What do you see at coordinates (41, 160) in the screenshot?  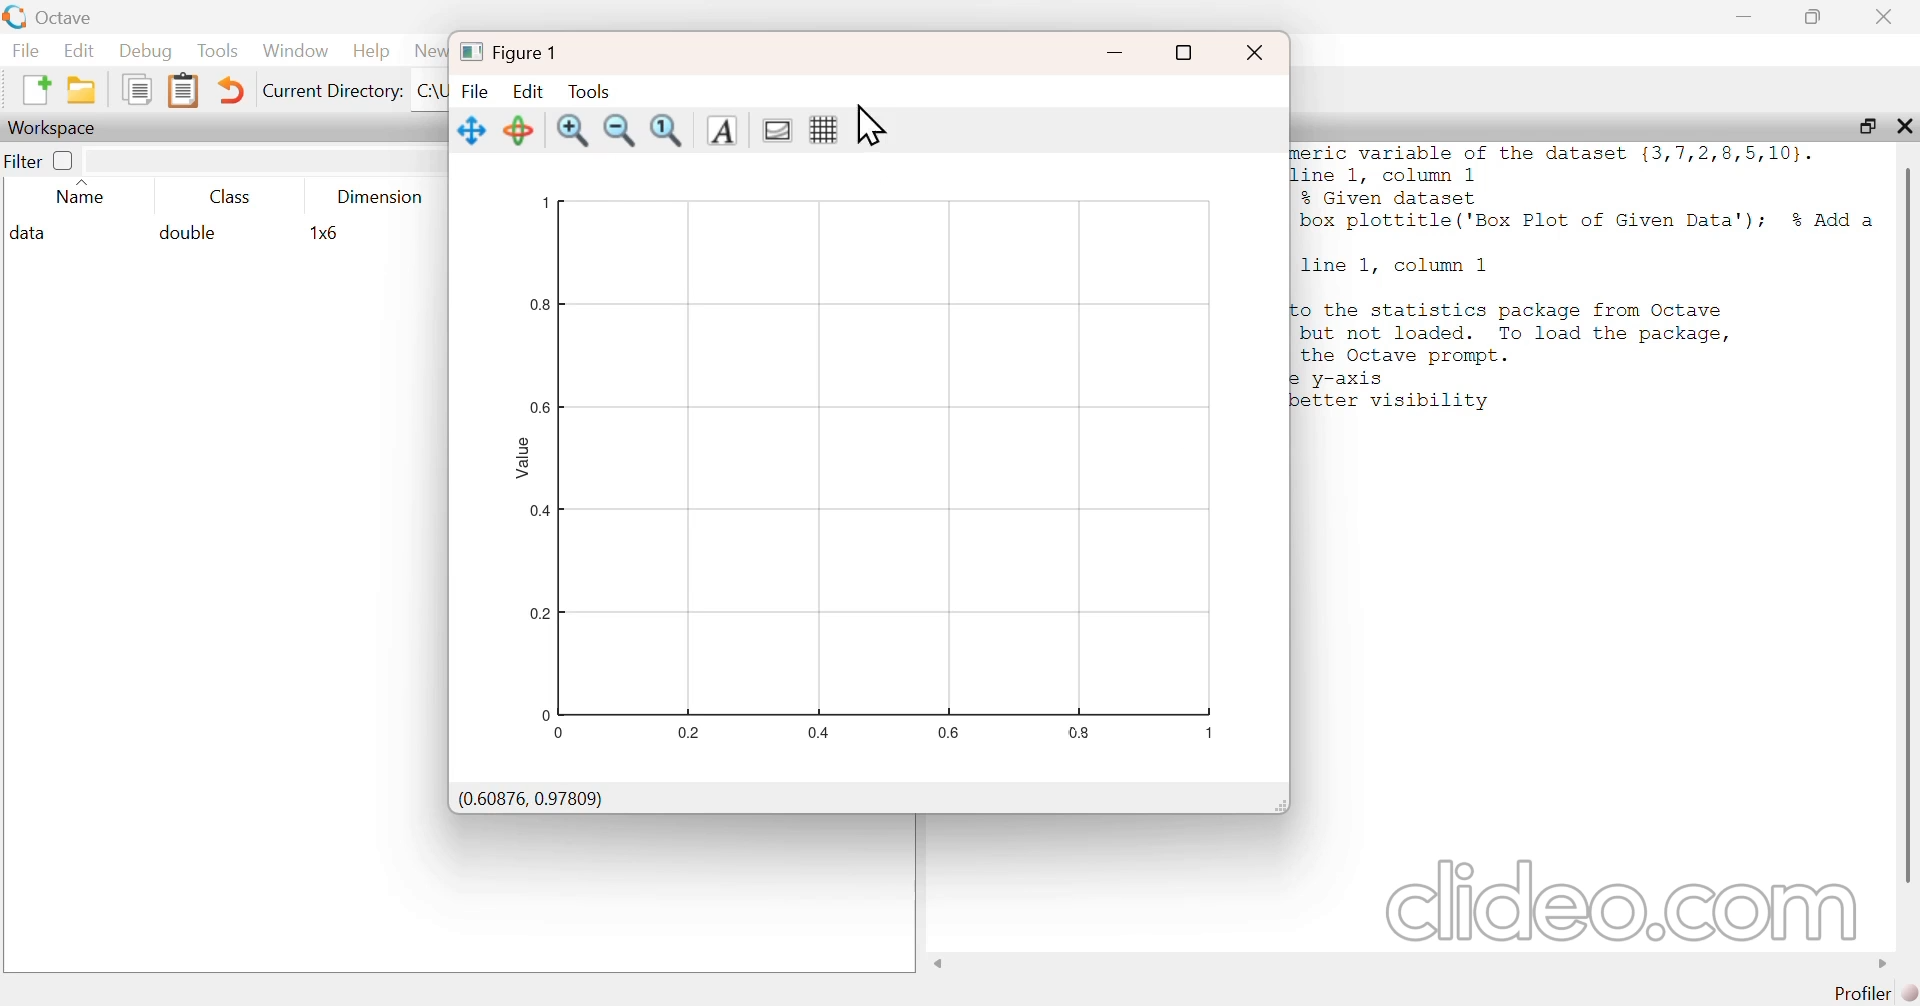 I see `filter` at bounding box center [41, 160].